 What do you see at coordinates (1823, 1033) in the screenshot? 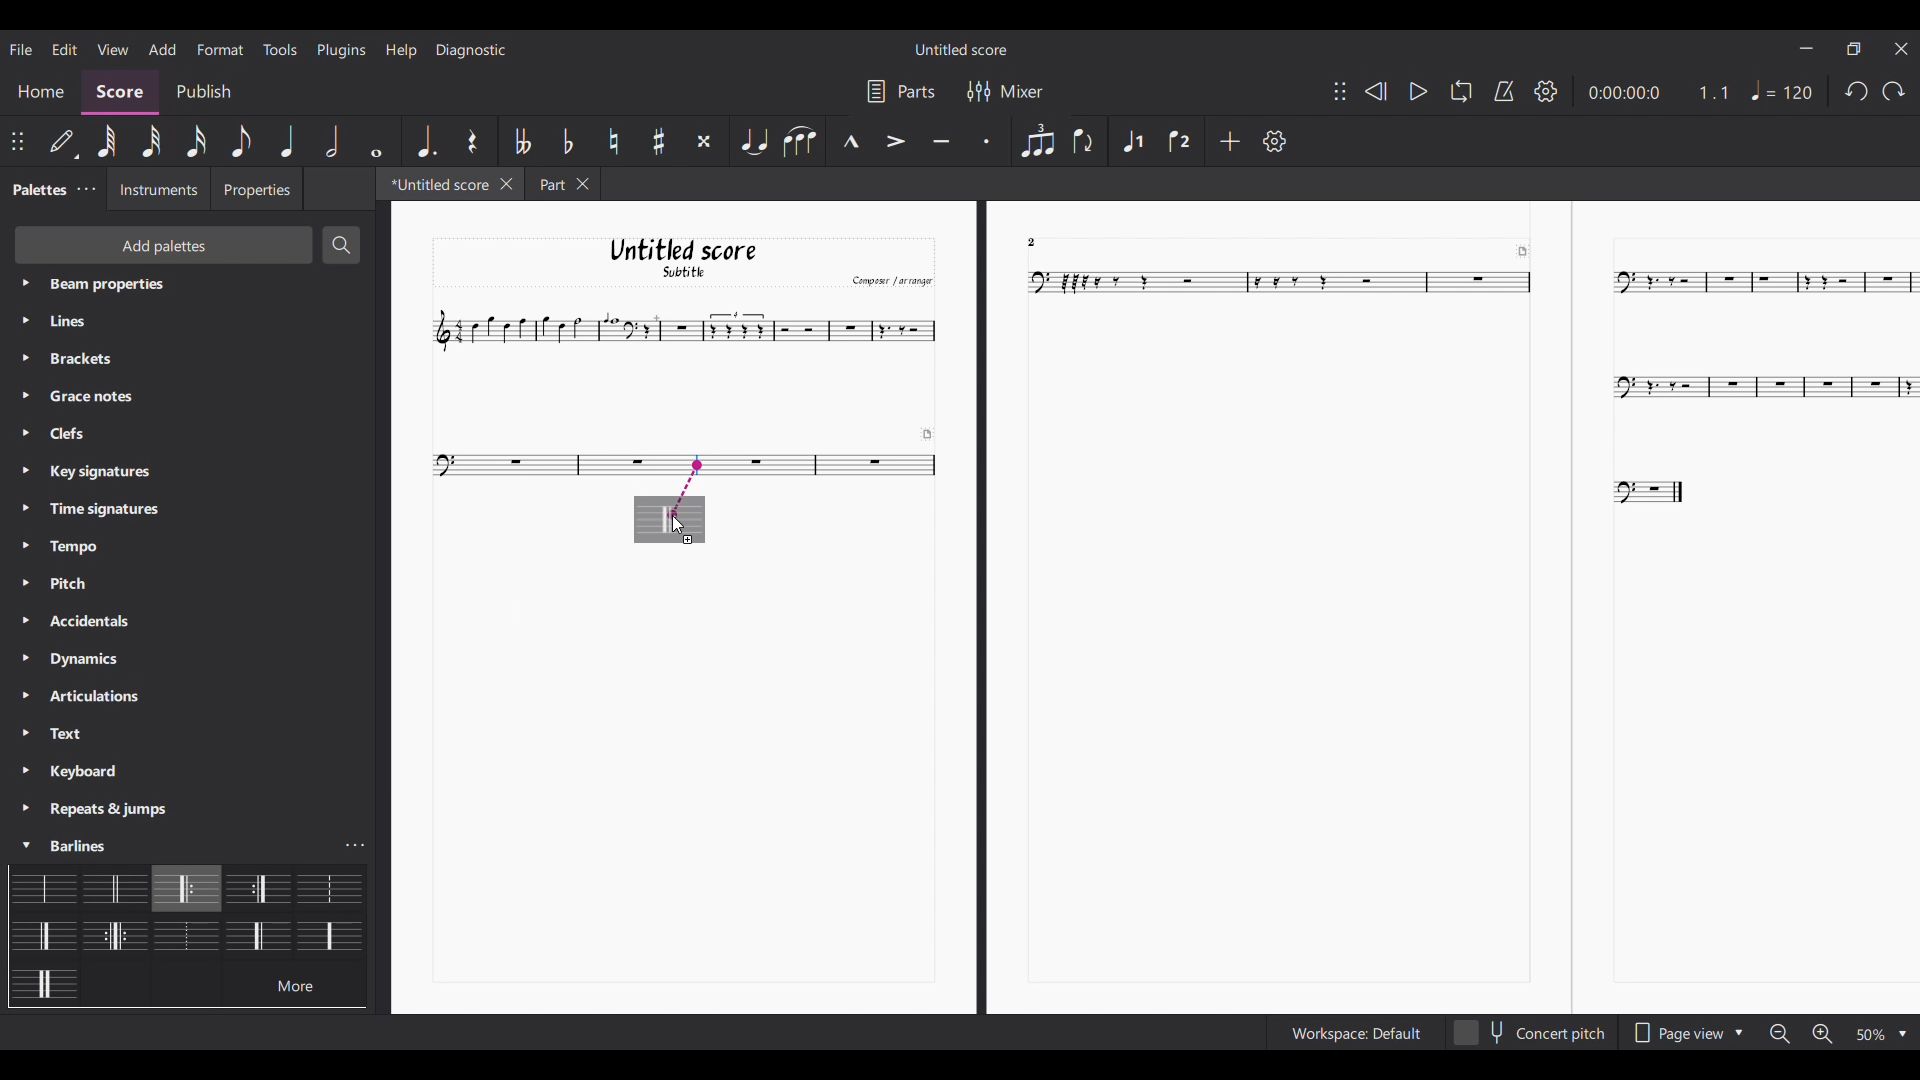
I see `Zoom in` at bounding box center [1823, 1033].